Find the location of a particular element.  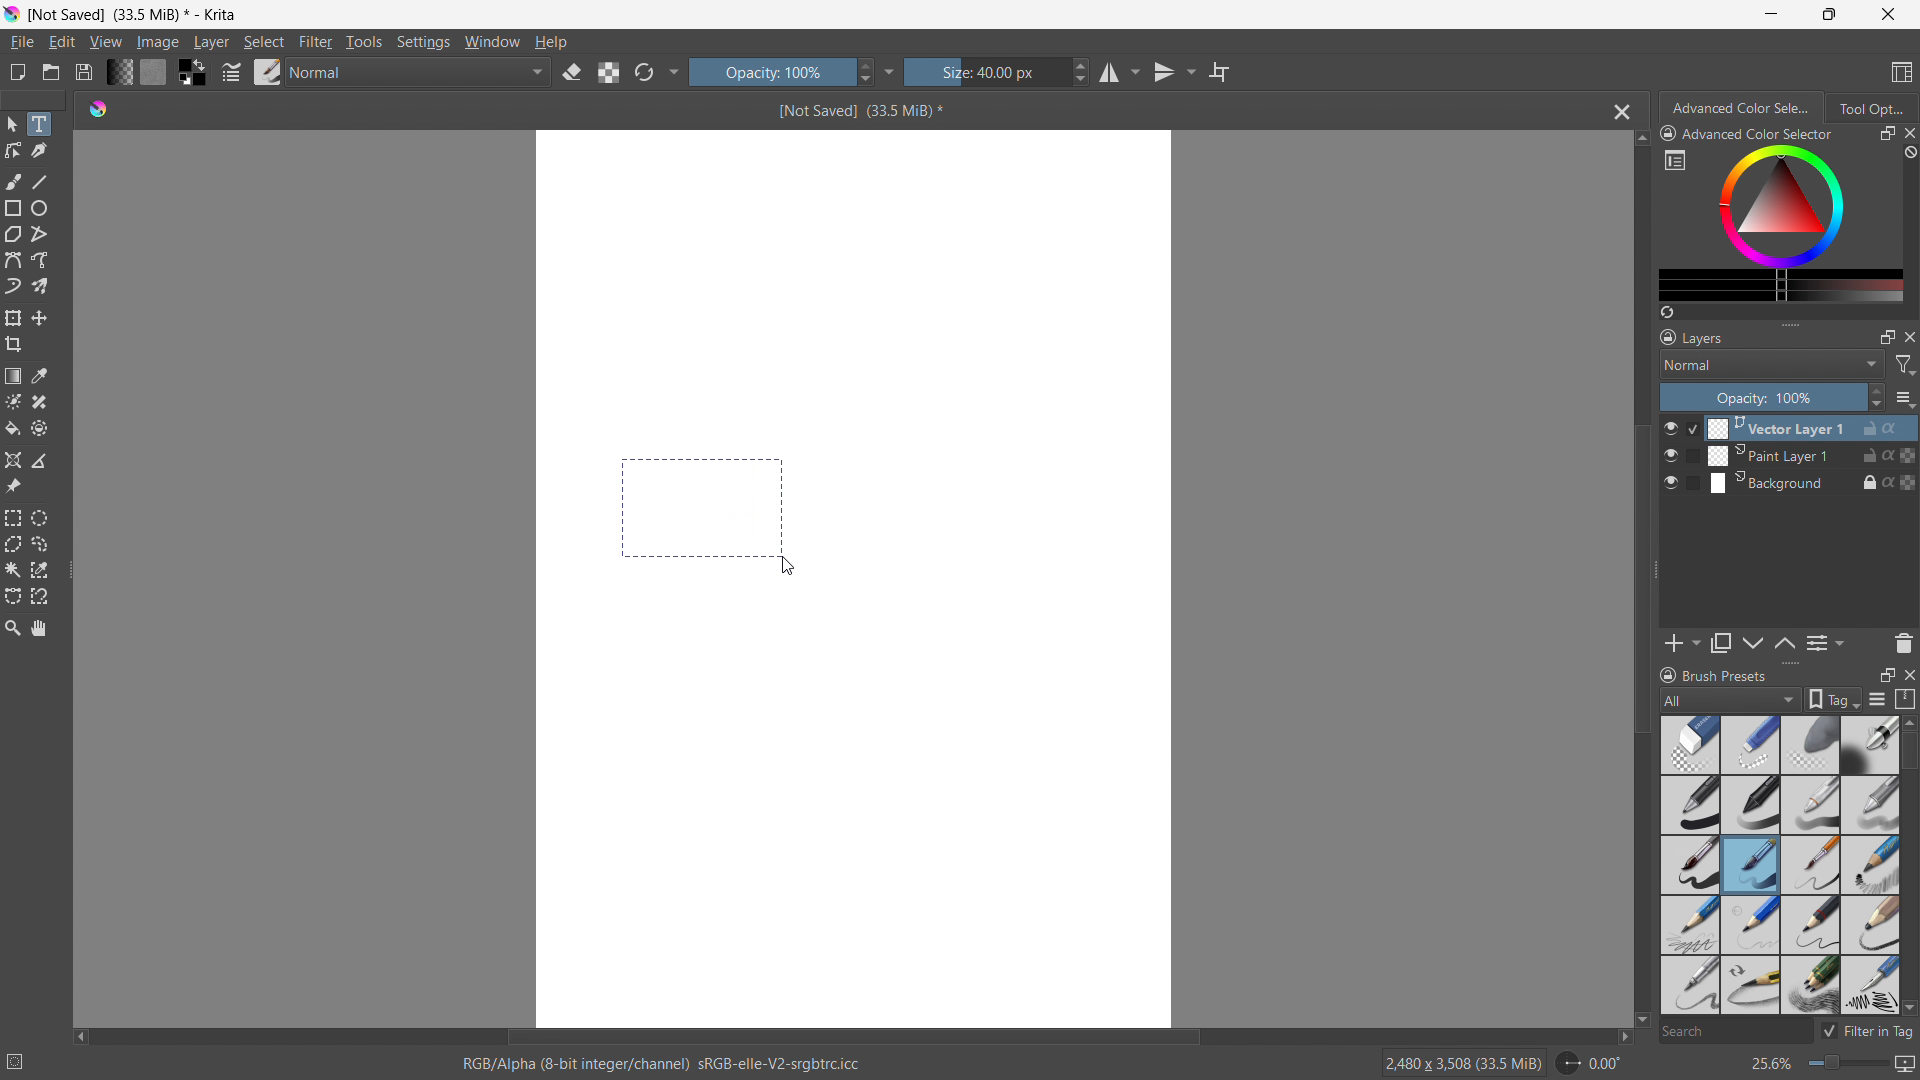

zoom level is located at coordinates (1832, 1065).